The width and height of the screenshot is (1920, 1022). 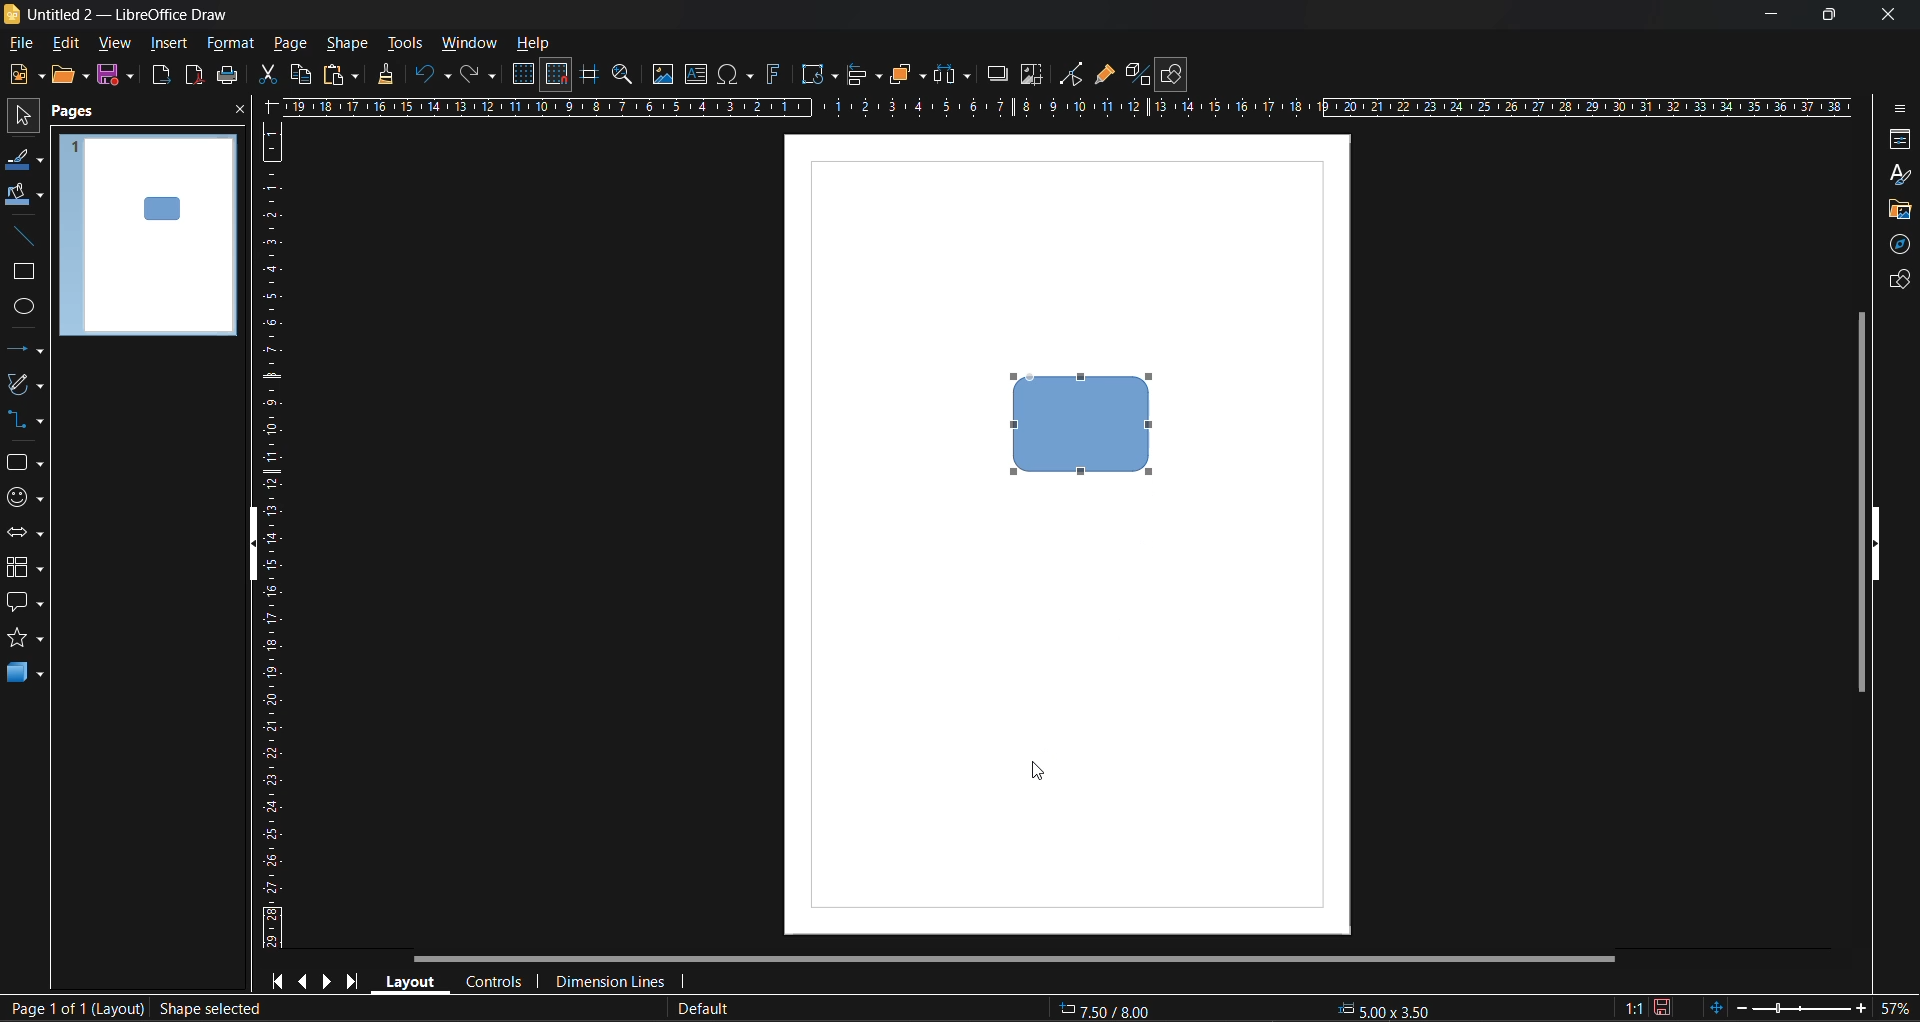 What do you see at coordinates (1665, 1008) in the screenshot?
I see `click to save` at bounding box center [1665, 1008].